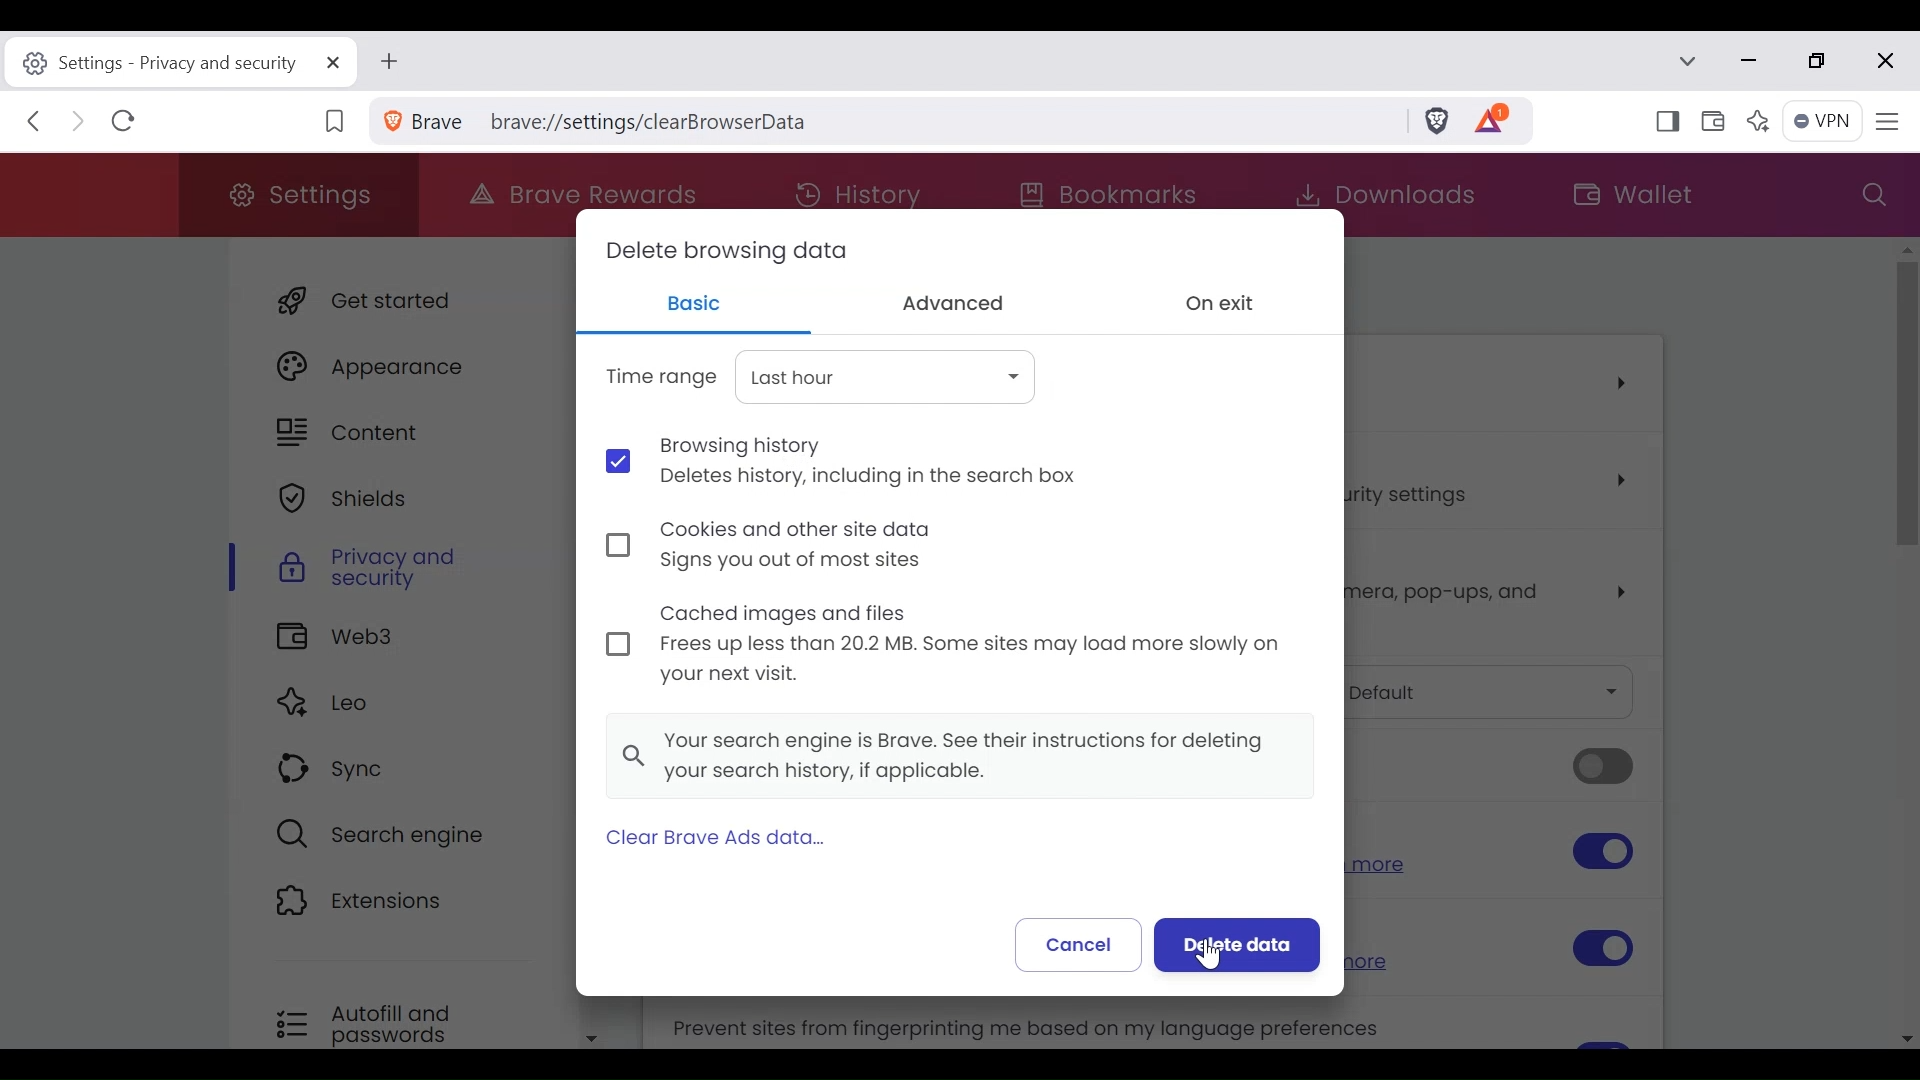 The height and width of the screenshot is (1080, 1920). Describe the element at coordinates (1503, 123) in the screenshot. I see `Tokens` at that location.